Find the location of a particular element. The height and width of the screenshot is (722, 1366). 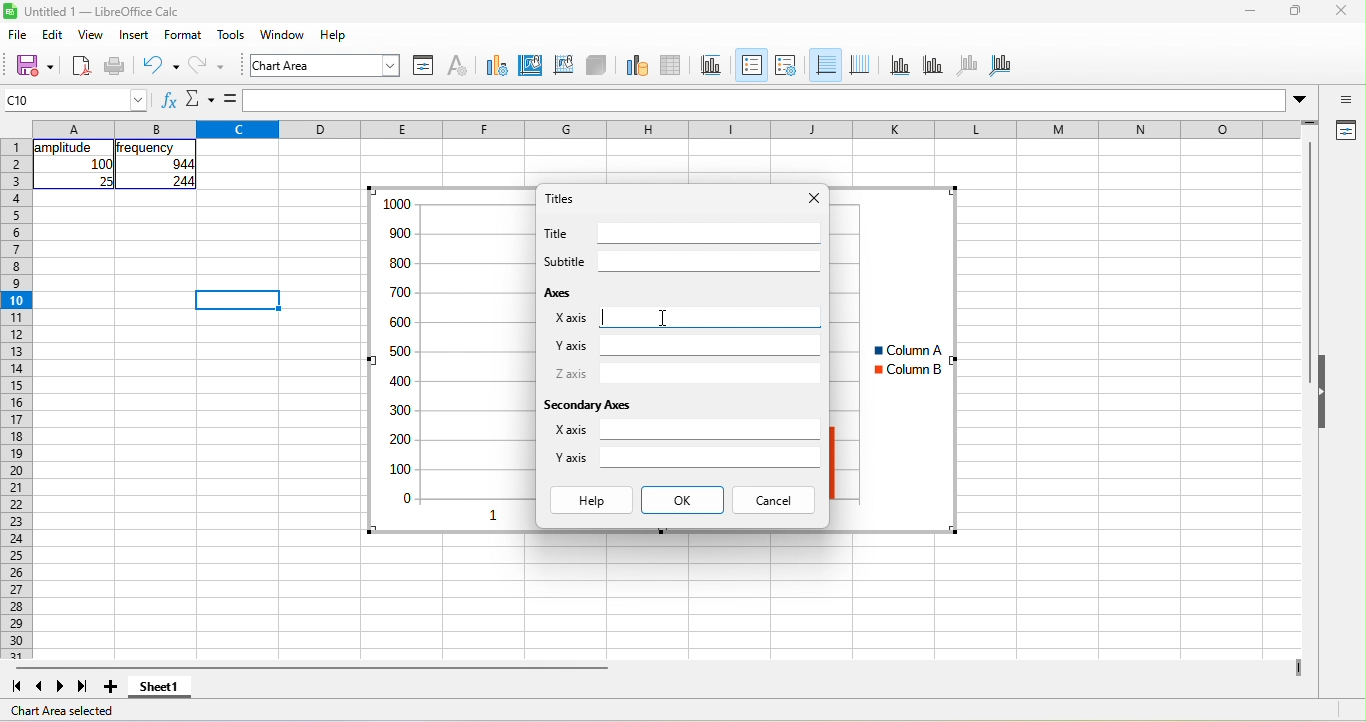

Z axis is located at coordinates (571, 373).